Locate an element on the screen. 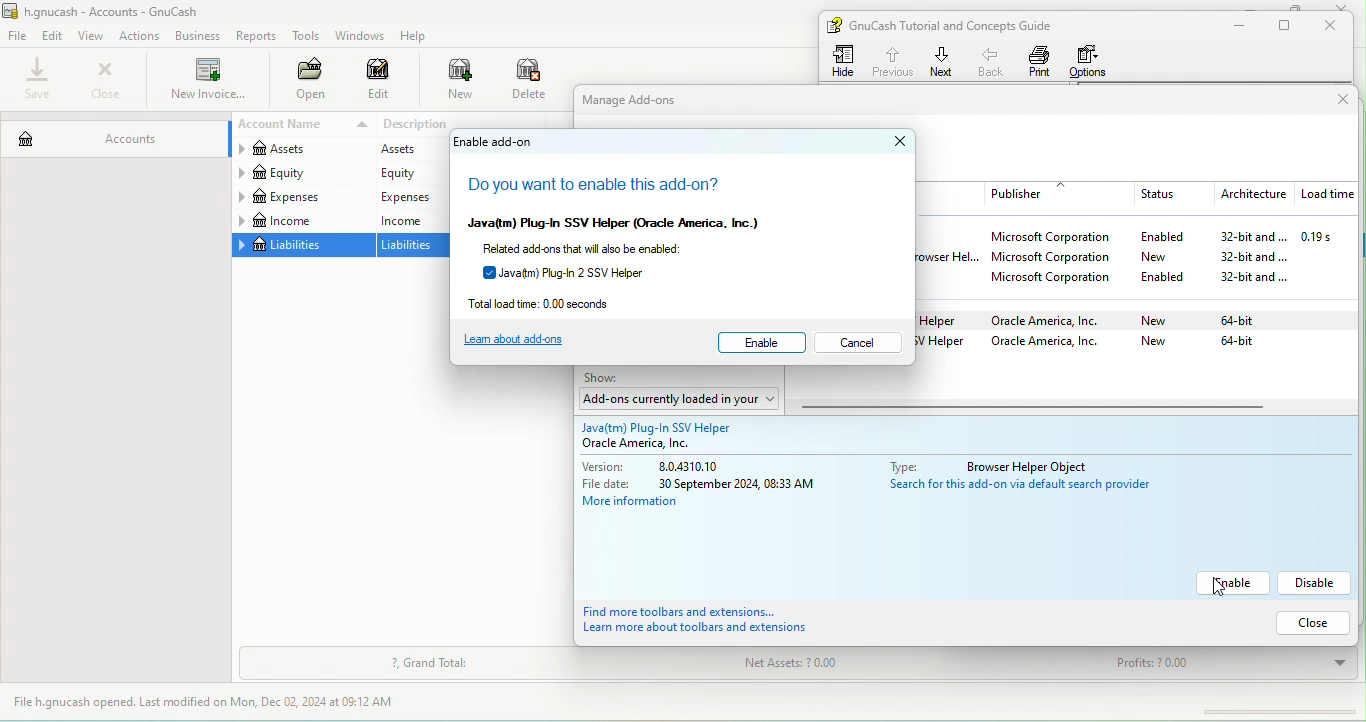 This screenshot has width=1366, height=722. 64 bit is located at coordinates (1241, 345).